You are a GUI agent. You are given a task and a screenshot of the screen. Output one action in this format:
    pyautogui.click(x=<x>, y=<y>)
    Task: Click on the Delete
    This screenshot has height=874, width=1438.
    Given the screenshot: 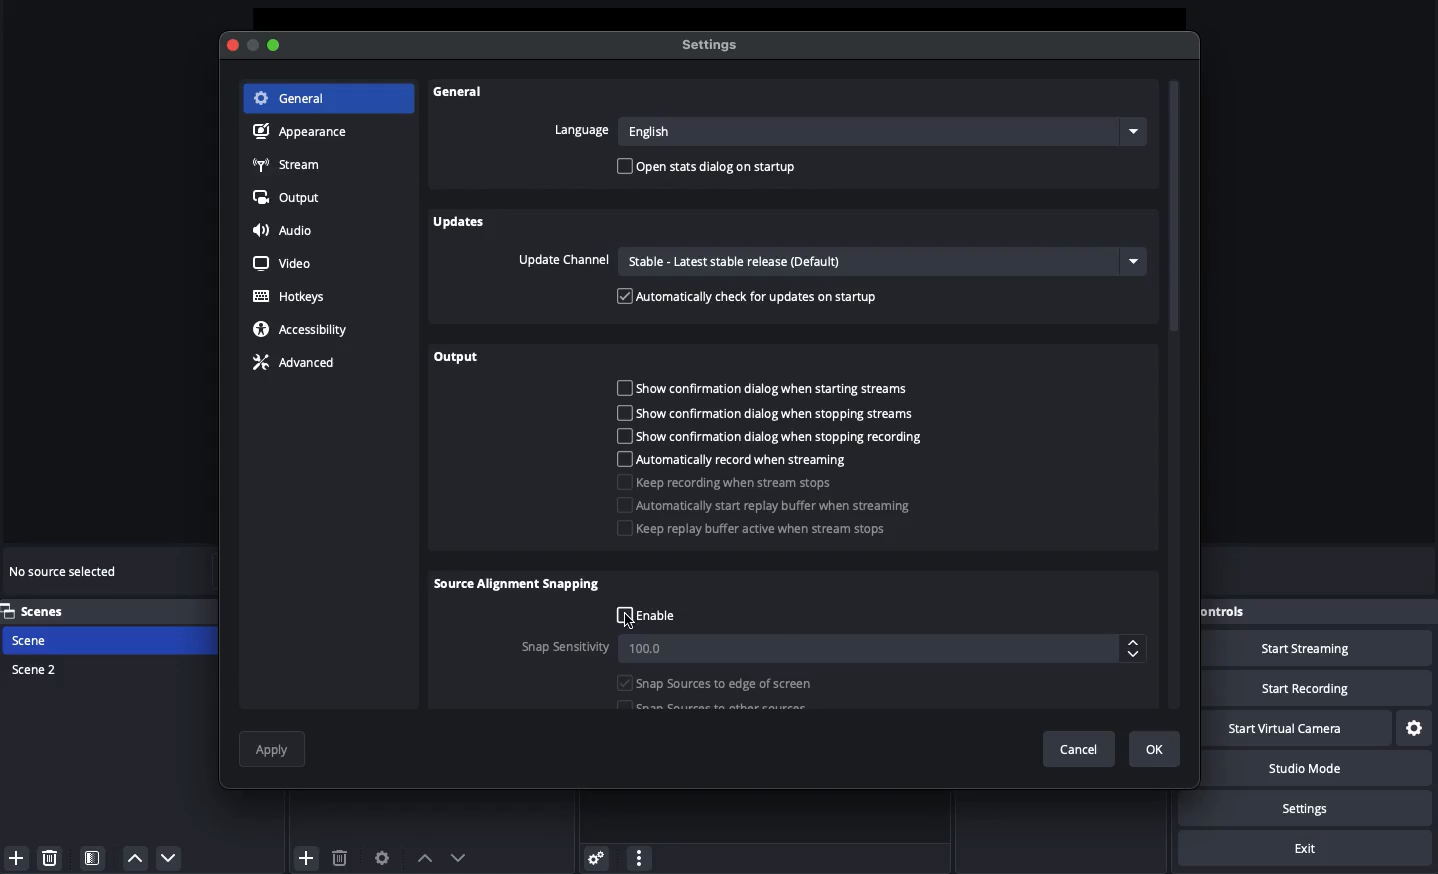 What is the action you would take?
    pyautogui.click(x=341, y=854)
    